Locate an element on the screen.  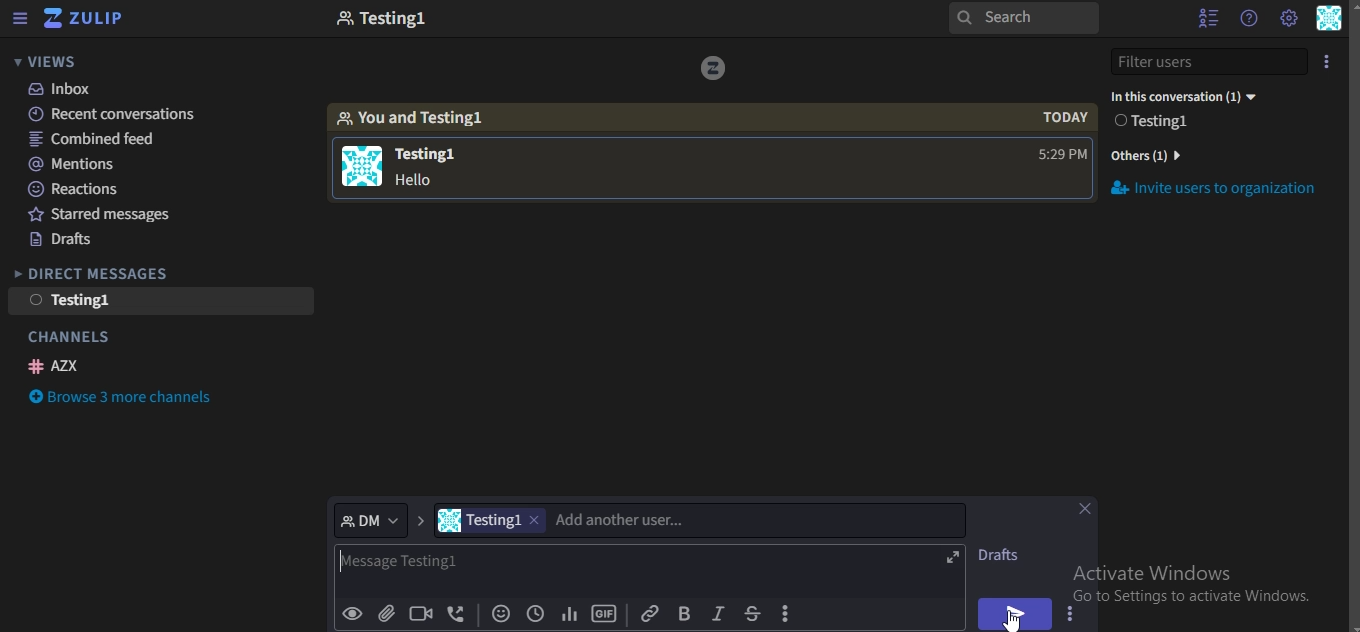
message testing1 is located at coordinates (415, 565).